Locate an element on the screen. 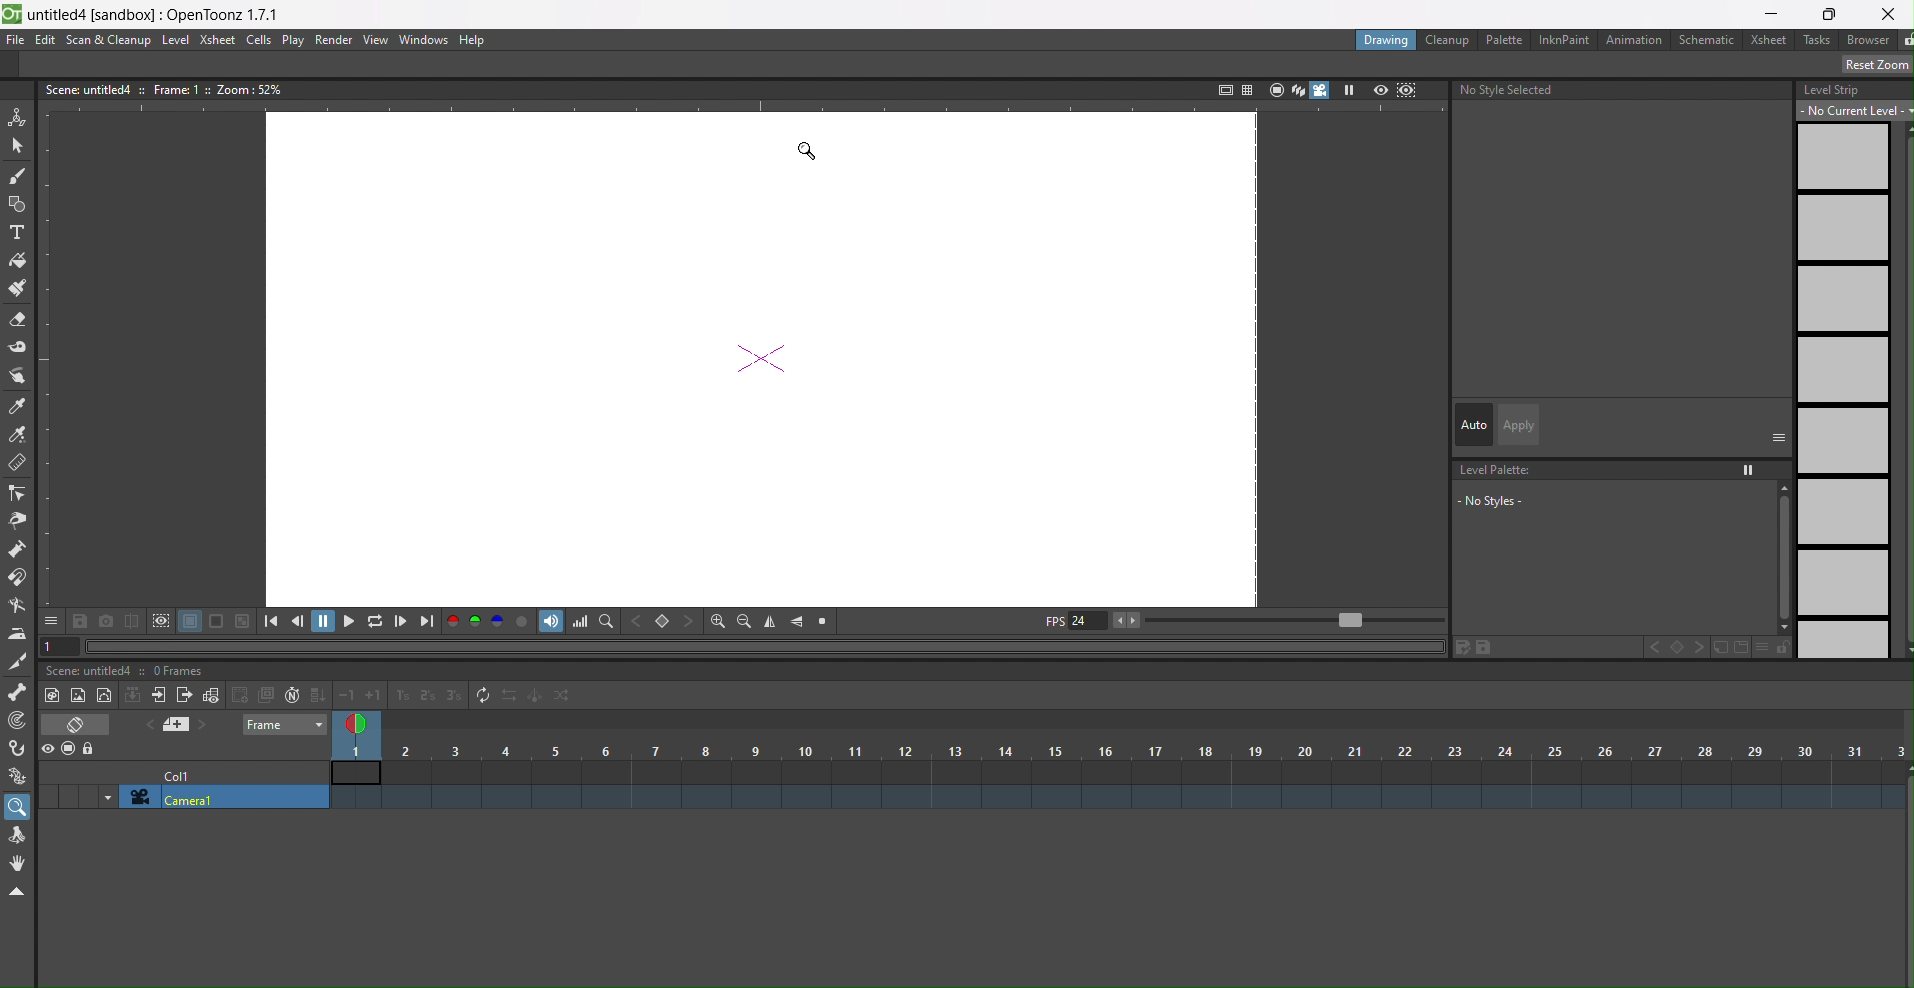  icons is located at coordinates (1255, 89).